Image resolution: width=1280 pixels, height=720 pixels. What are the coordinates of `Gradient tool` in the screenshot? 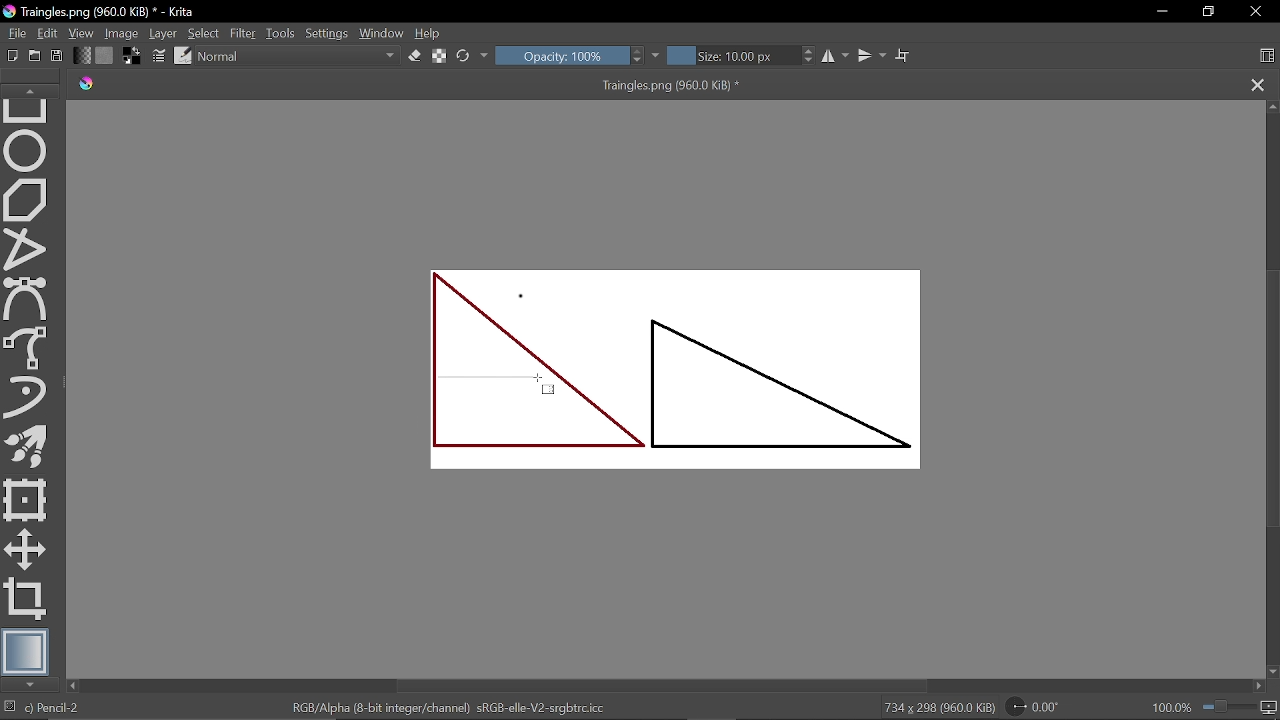 It's located at (26, 651).